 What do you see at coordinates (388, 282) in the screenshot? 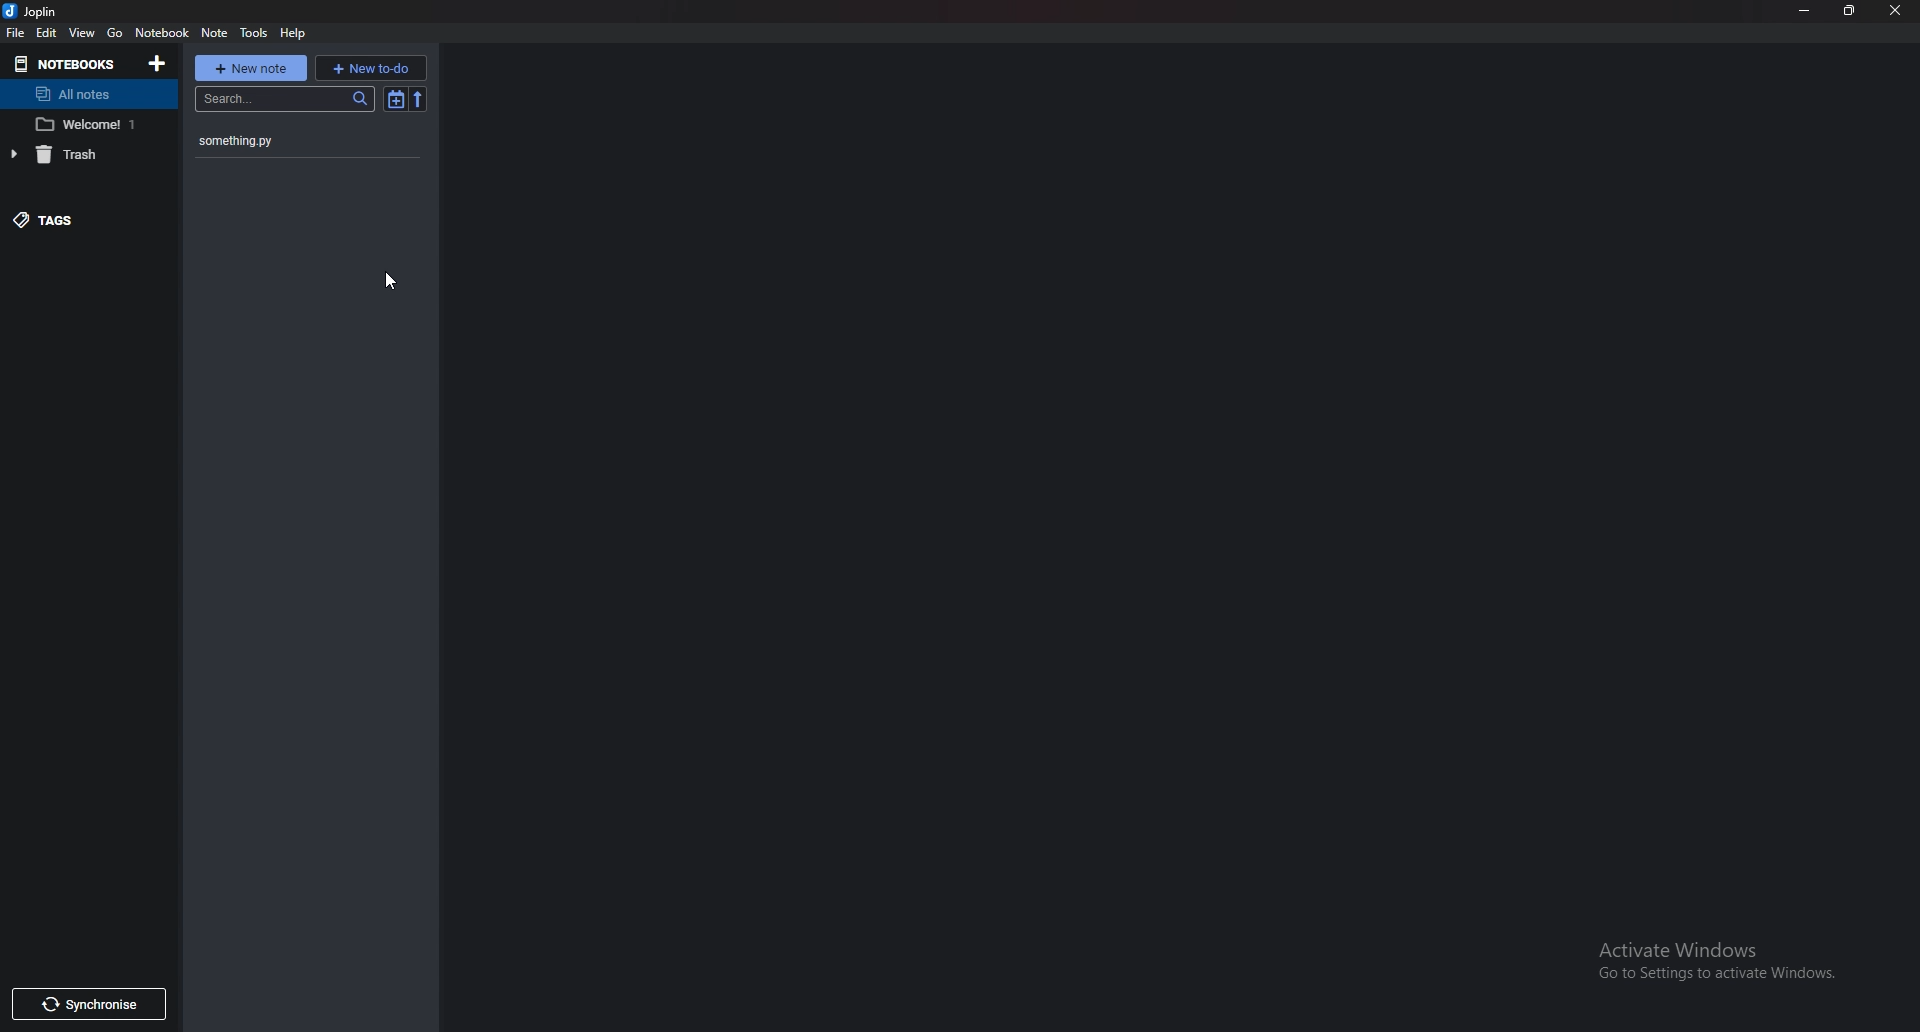
I see `Cursor` at bounding box center [388, 282].